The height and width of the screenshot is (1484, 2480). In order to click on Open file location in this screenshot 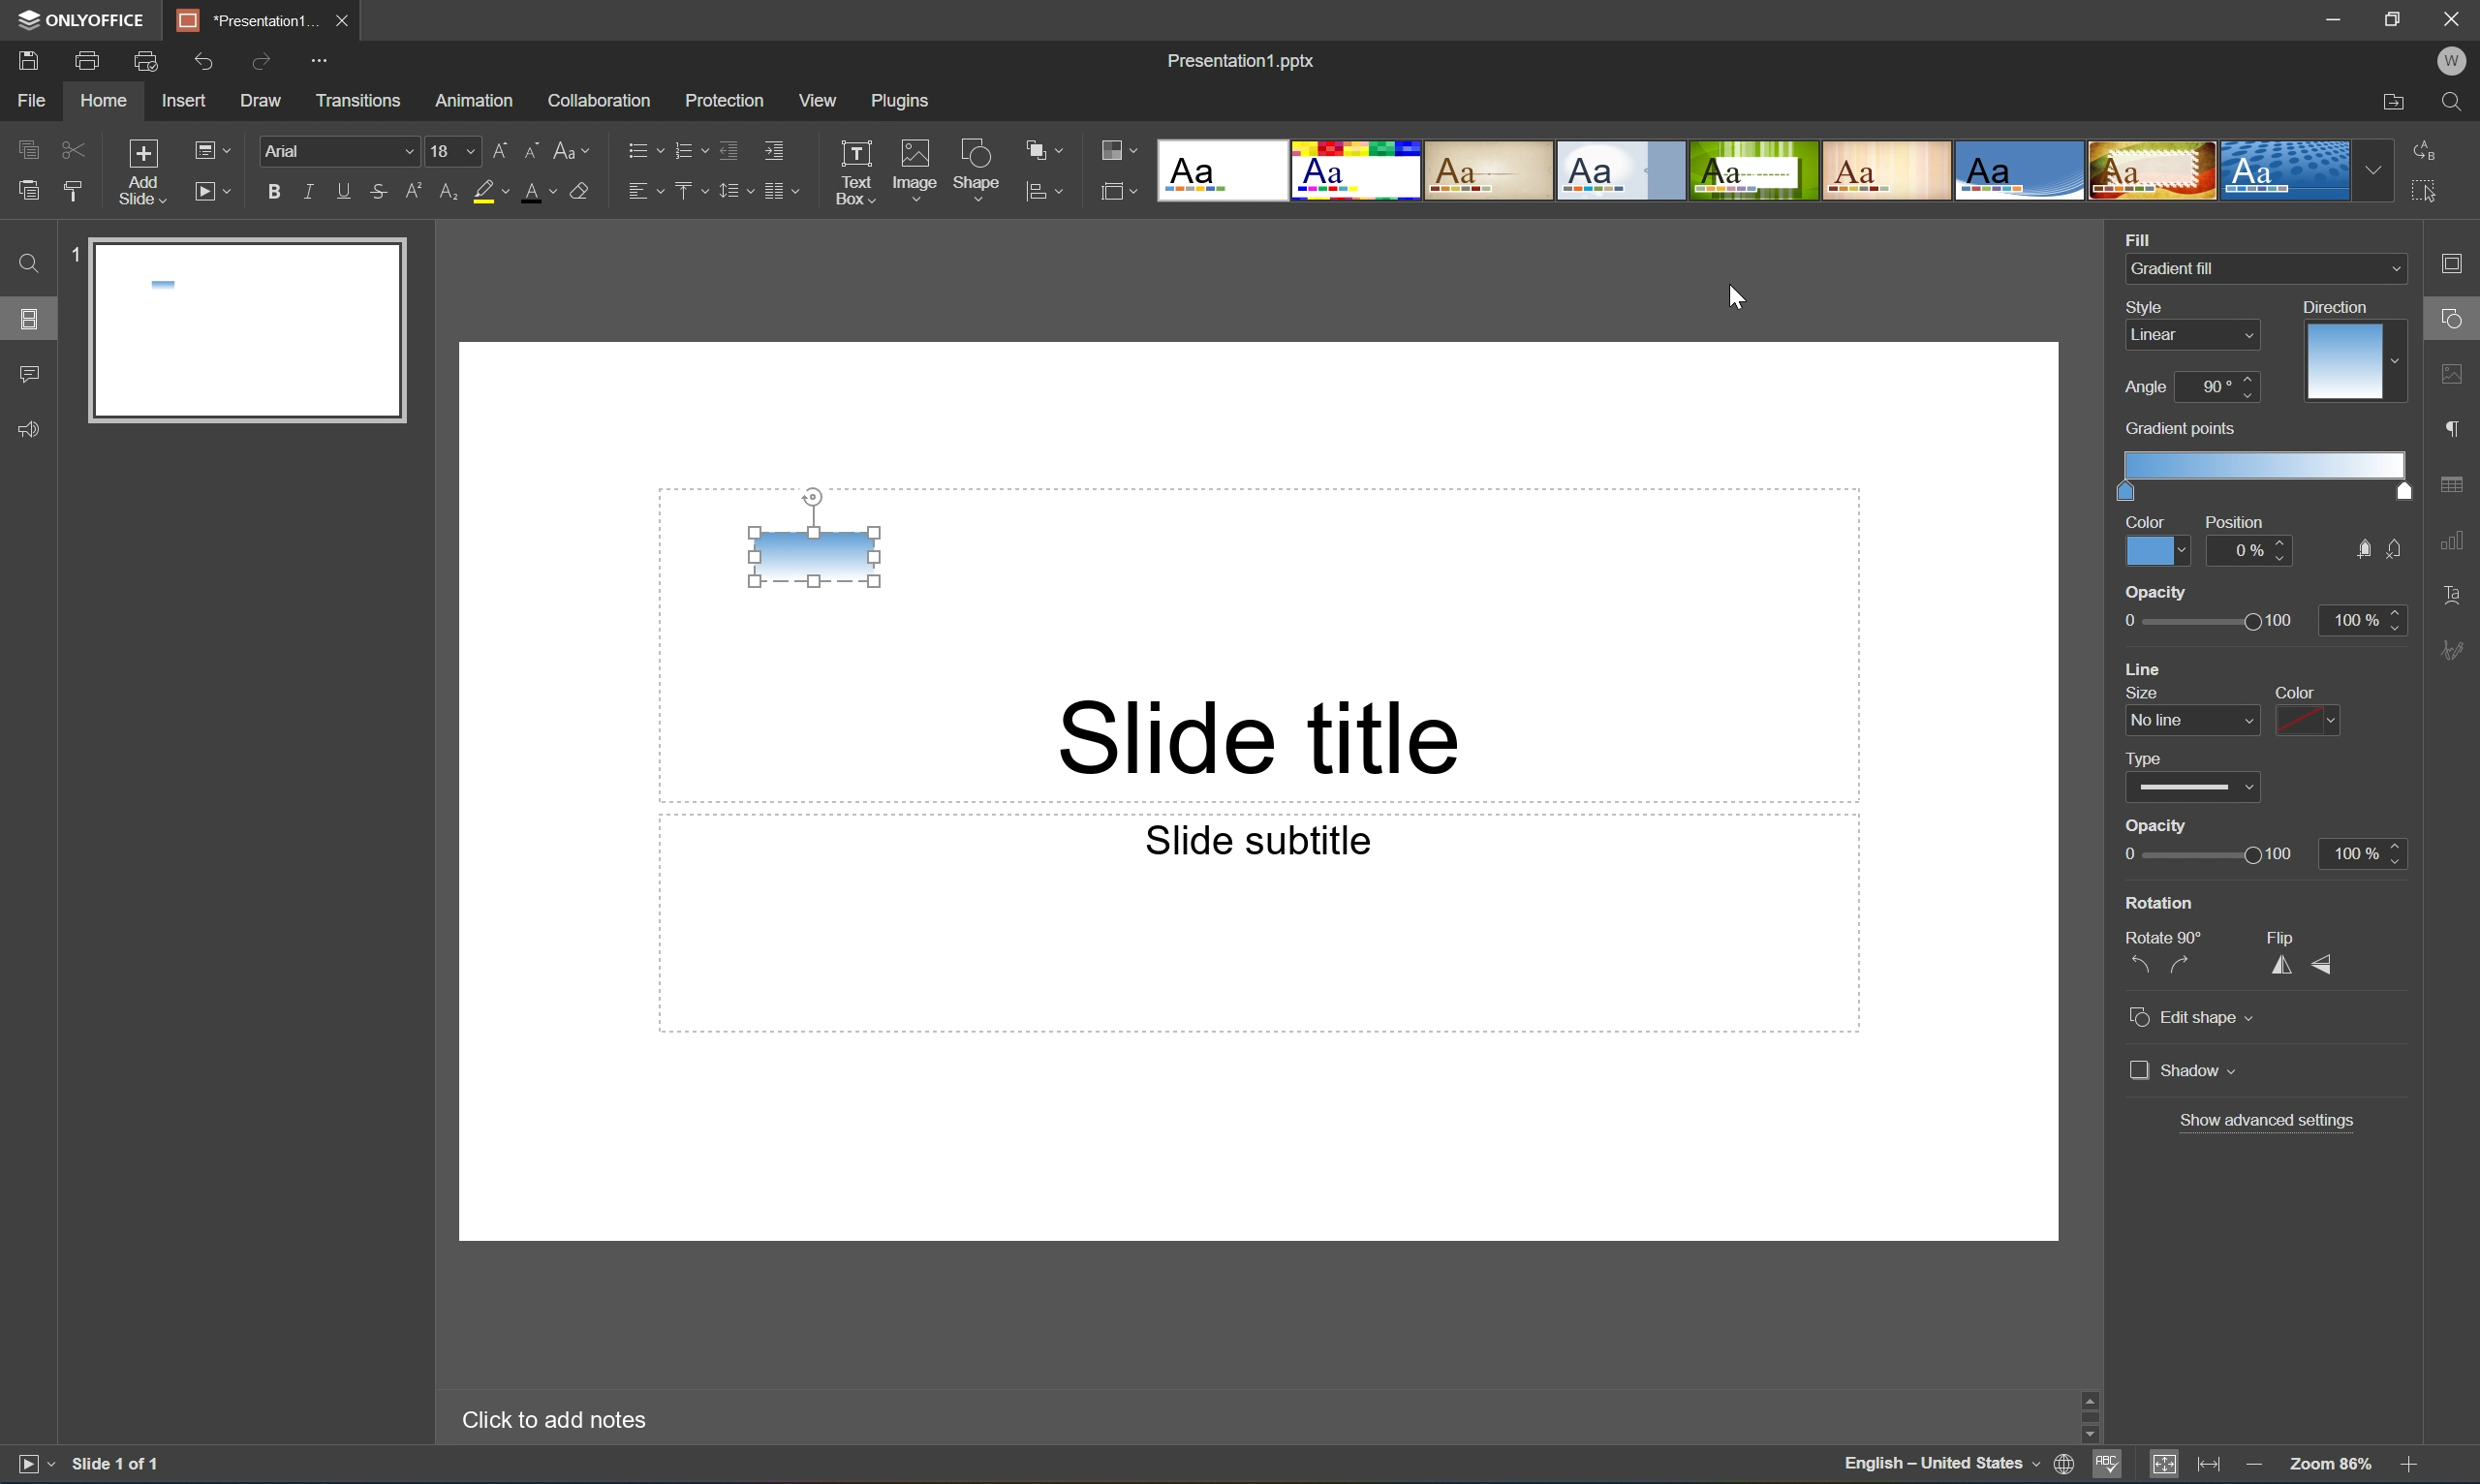, I will do `click(2393, 104)`.